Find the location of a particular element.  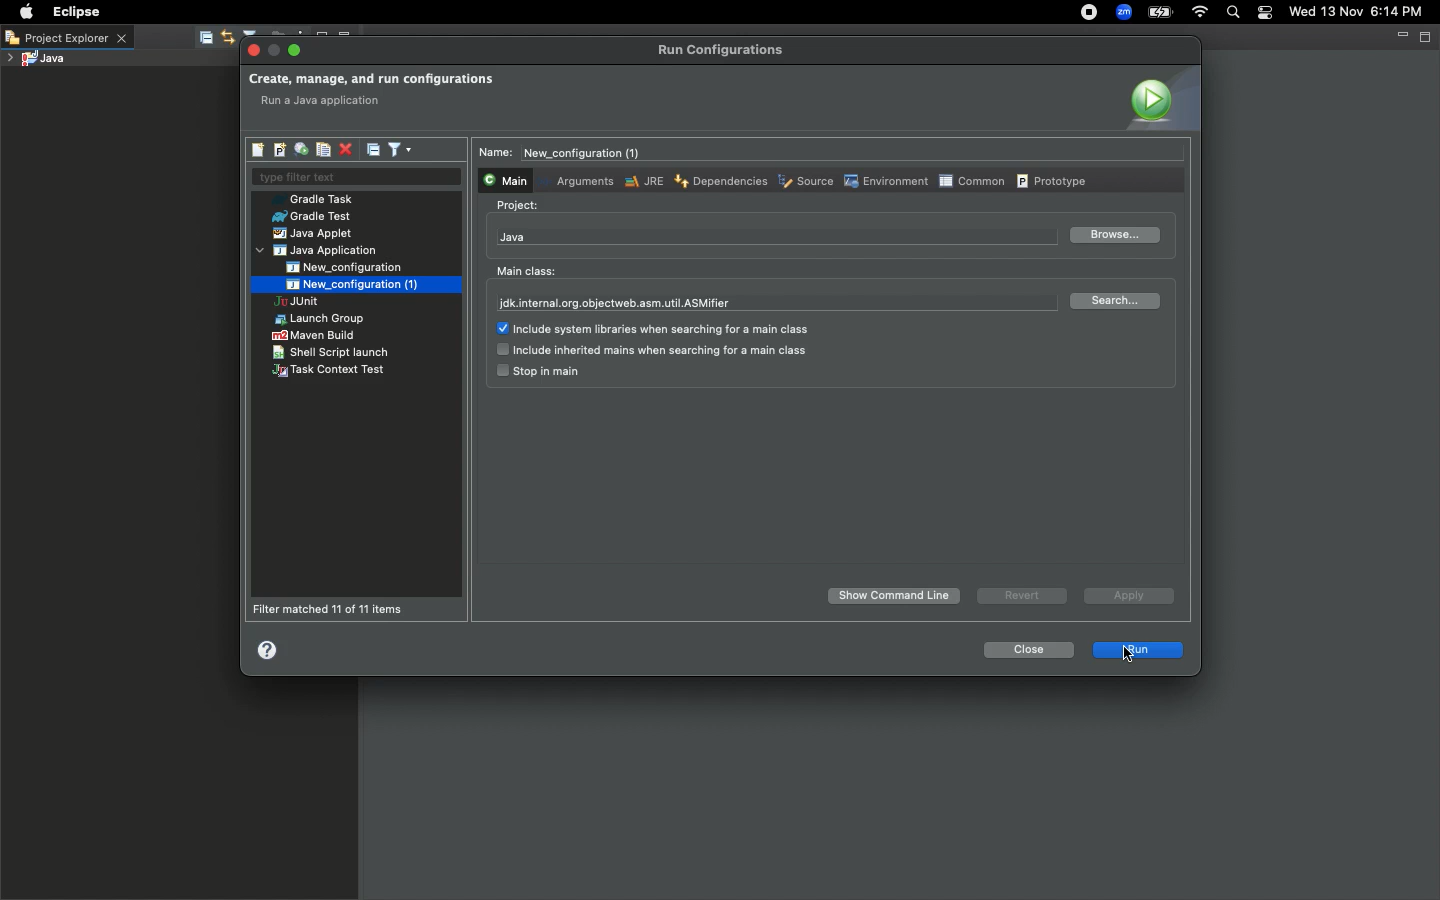

Maximize is located at coordinates (296, 50).